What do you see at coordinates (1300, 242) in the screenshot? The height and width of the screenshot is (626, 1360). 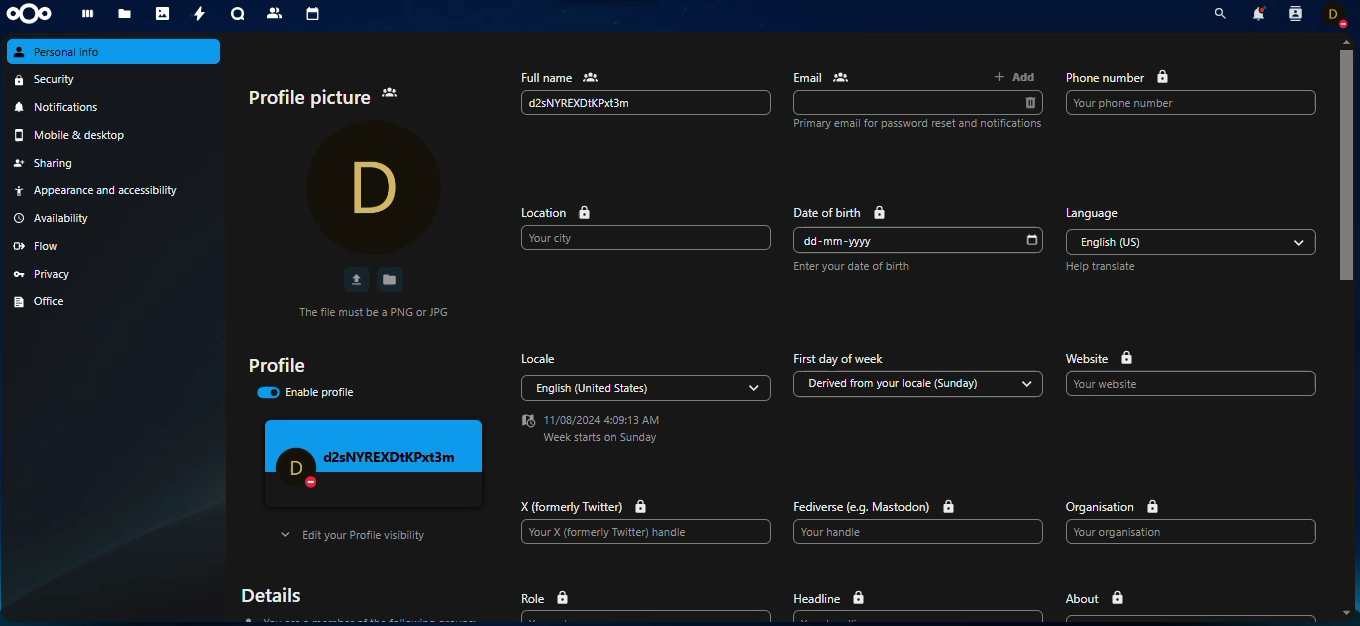 I see `drop down` at bounding box center [1300, 242].